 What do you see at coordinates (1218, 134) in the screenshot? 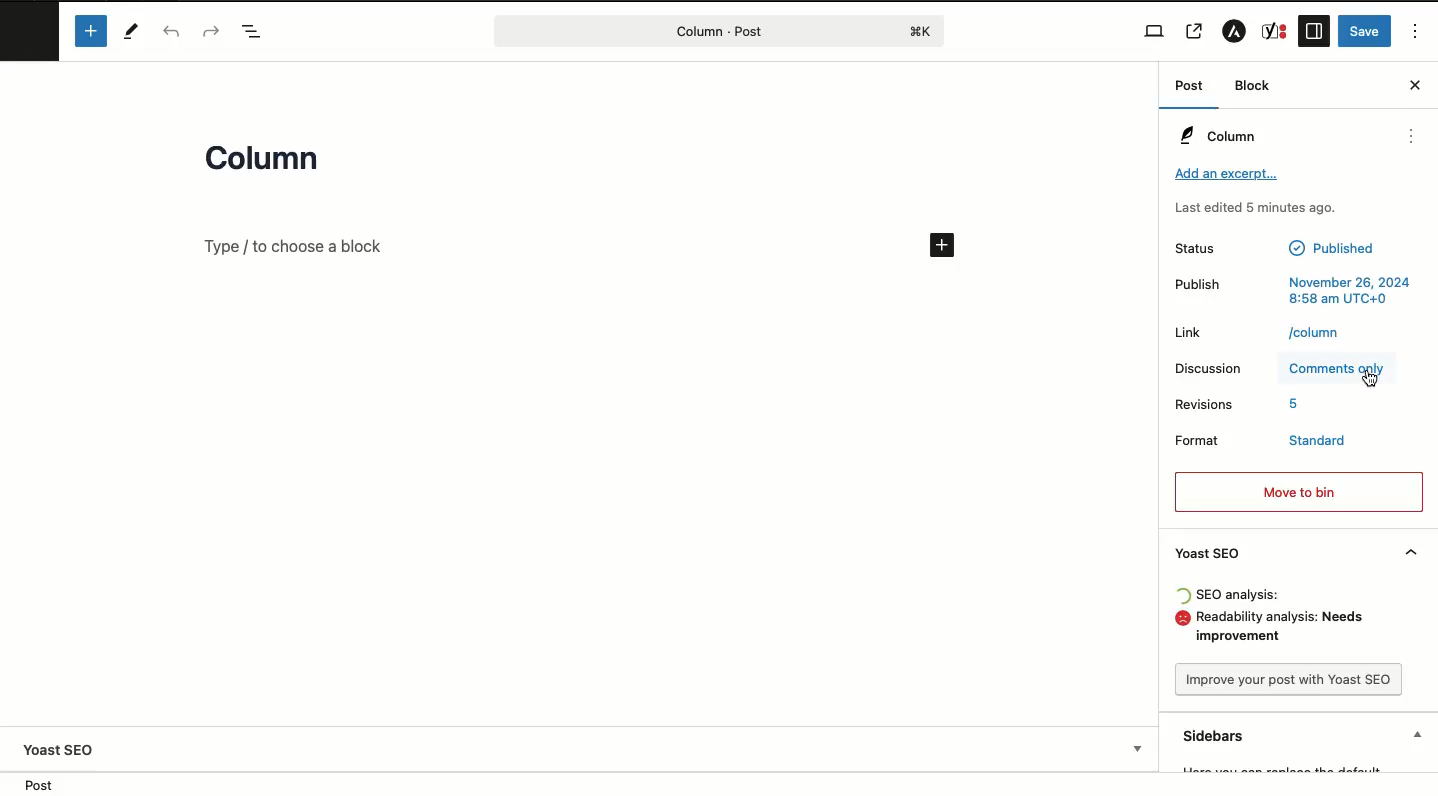
I see `Column` at bounding box center [1218, 134].